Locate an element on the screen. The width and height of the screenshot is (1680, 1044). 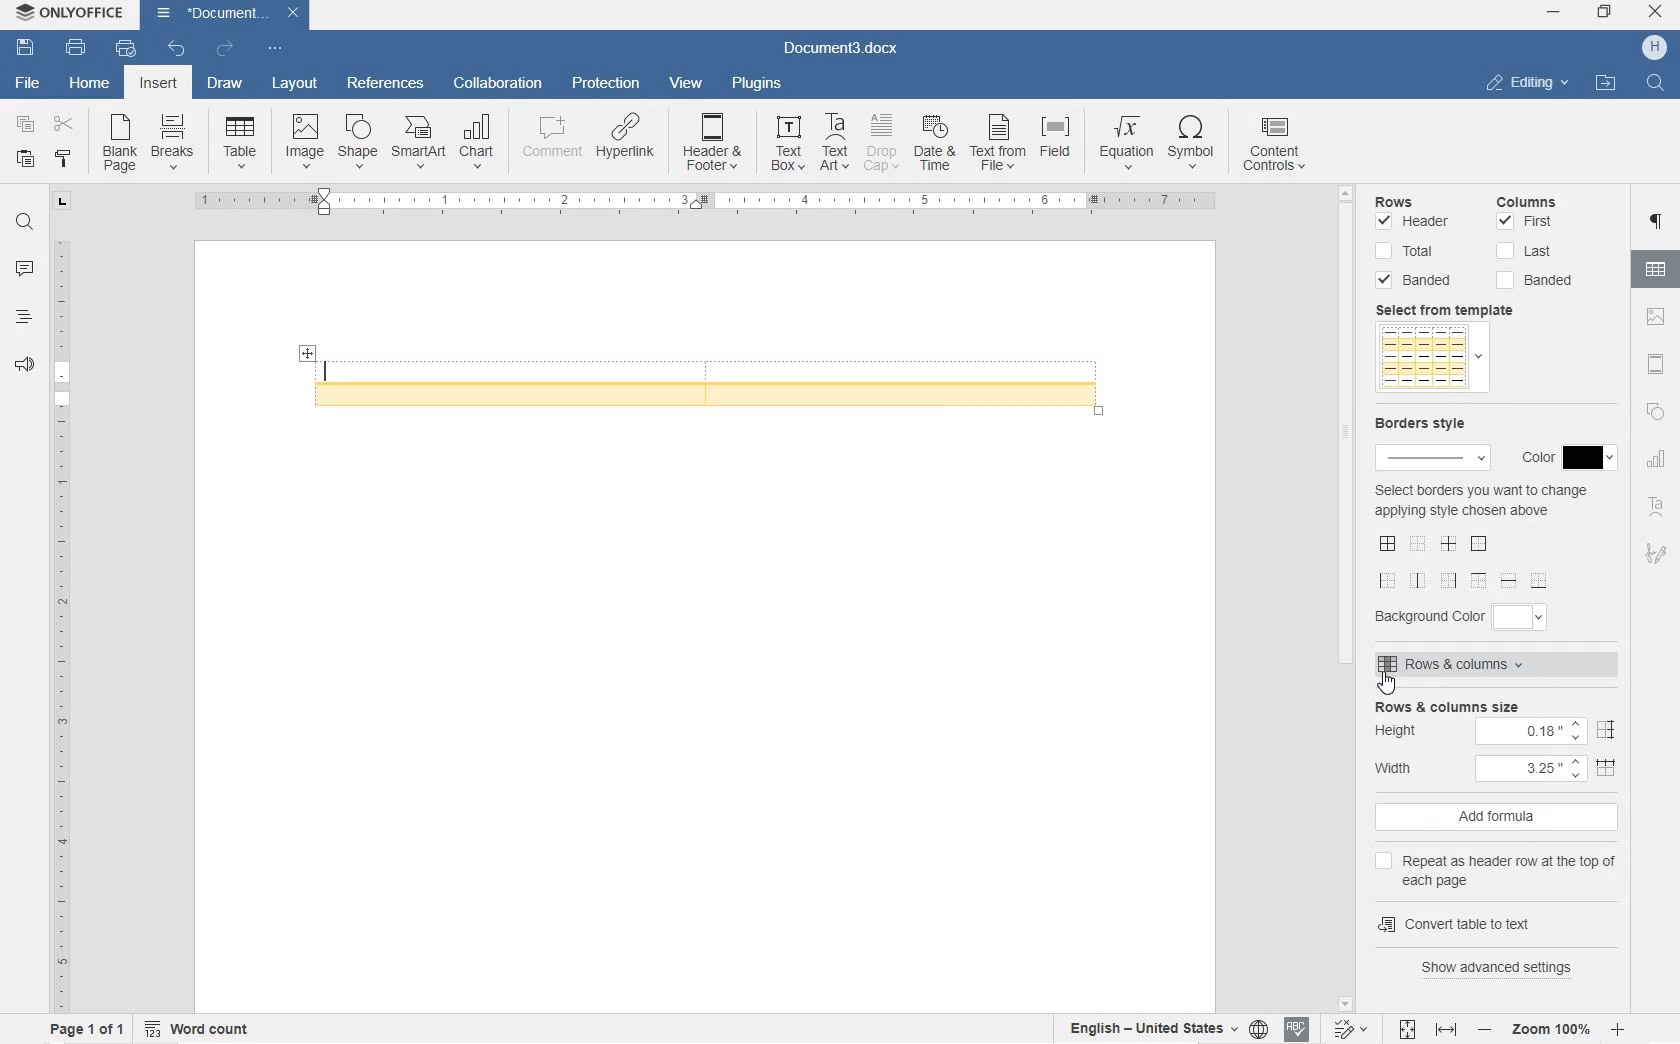
border styles is located at coordinates (1466, 561).